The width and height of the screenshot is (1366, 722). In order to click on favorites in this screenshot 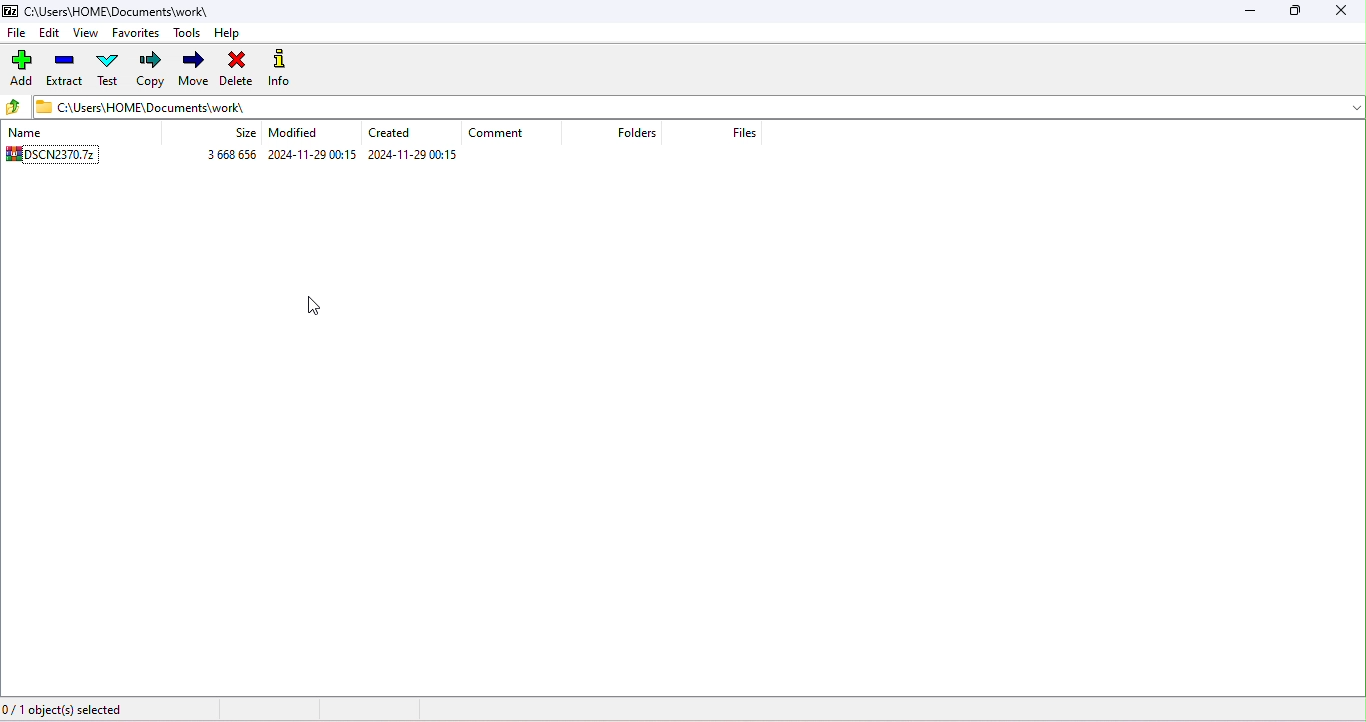, I will do `click(137, 33)`.